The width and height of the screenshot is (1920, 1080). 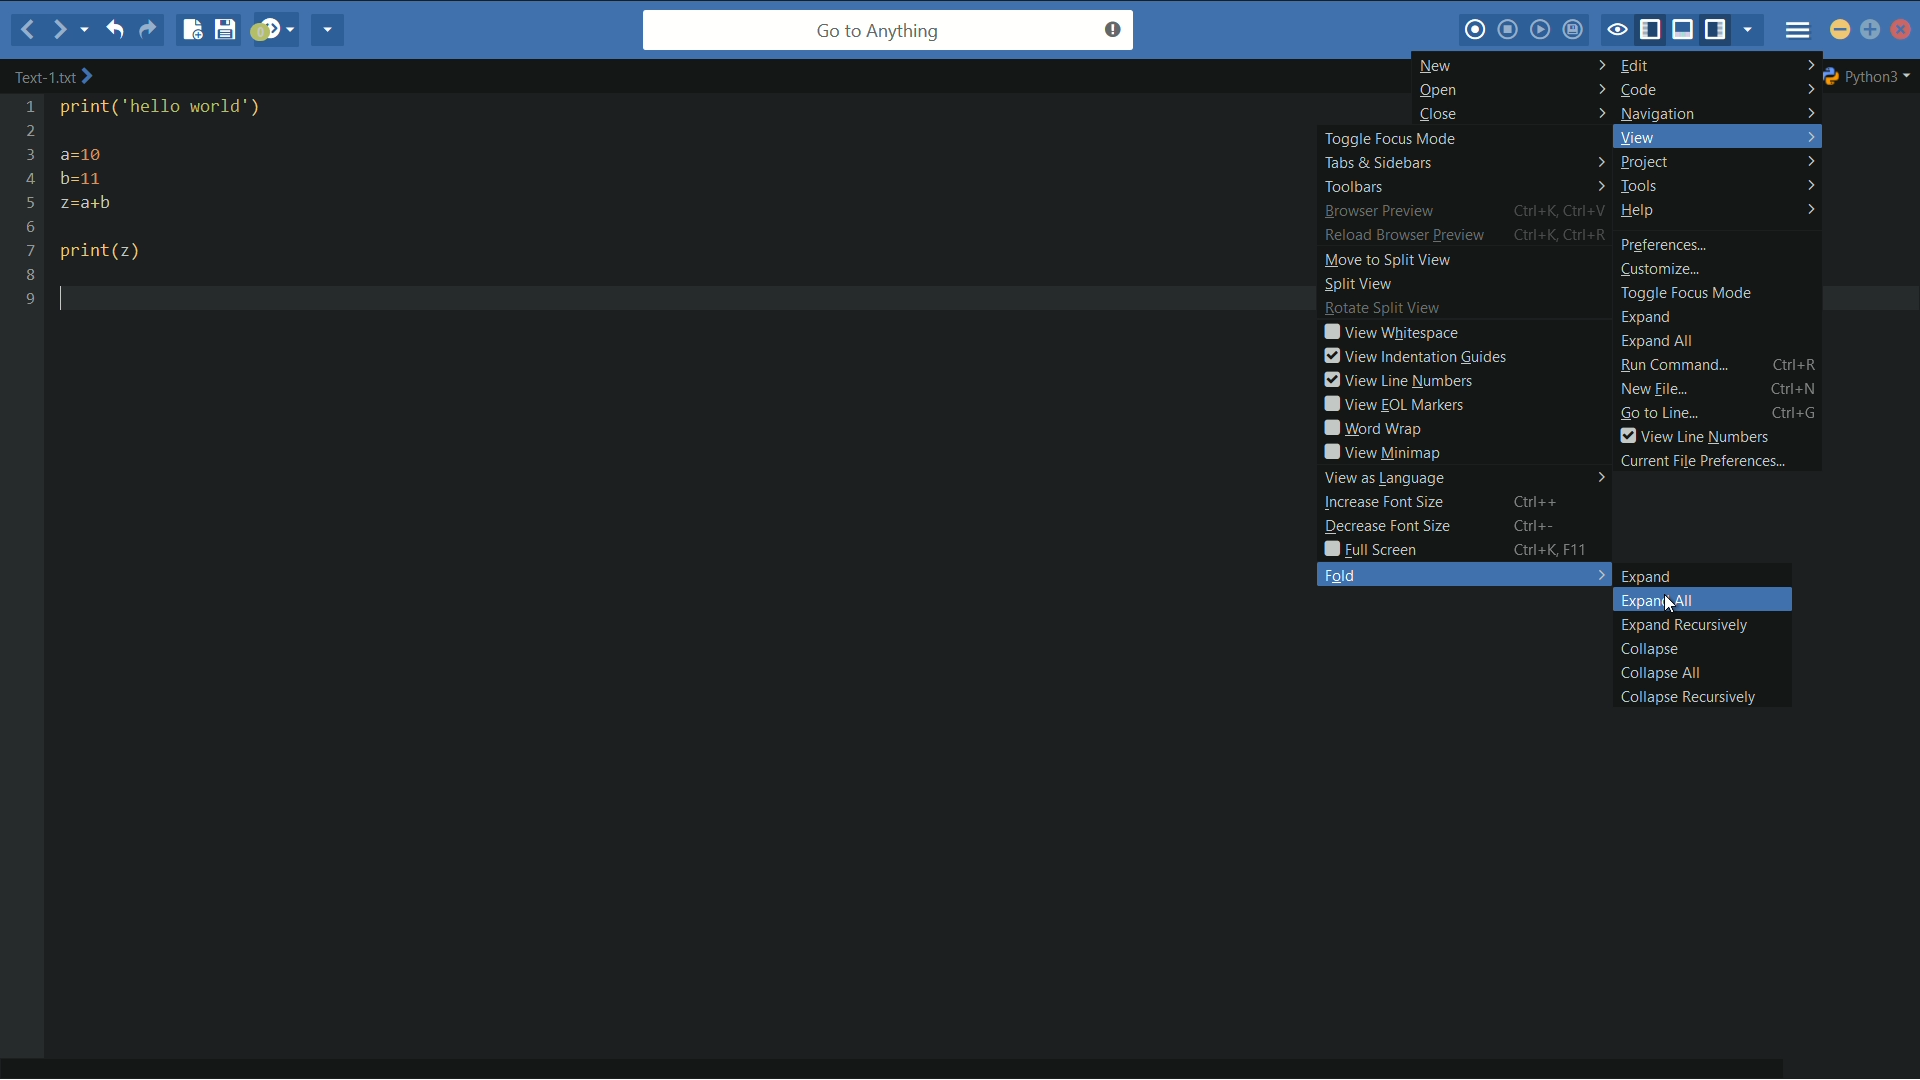 What do you see at coordinates (23, 32) in the screenshot?
I see `back` at bounding box center [23, 32].